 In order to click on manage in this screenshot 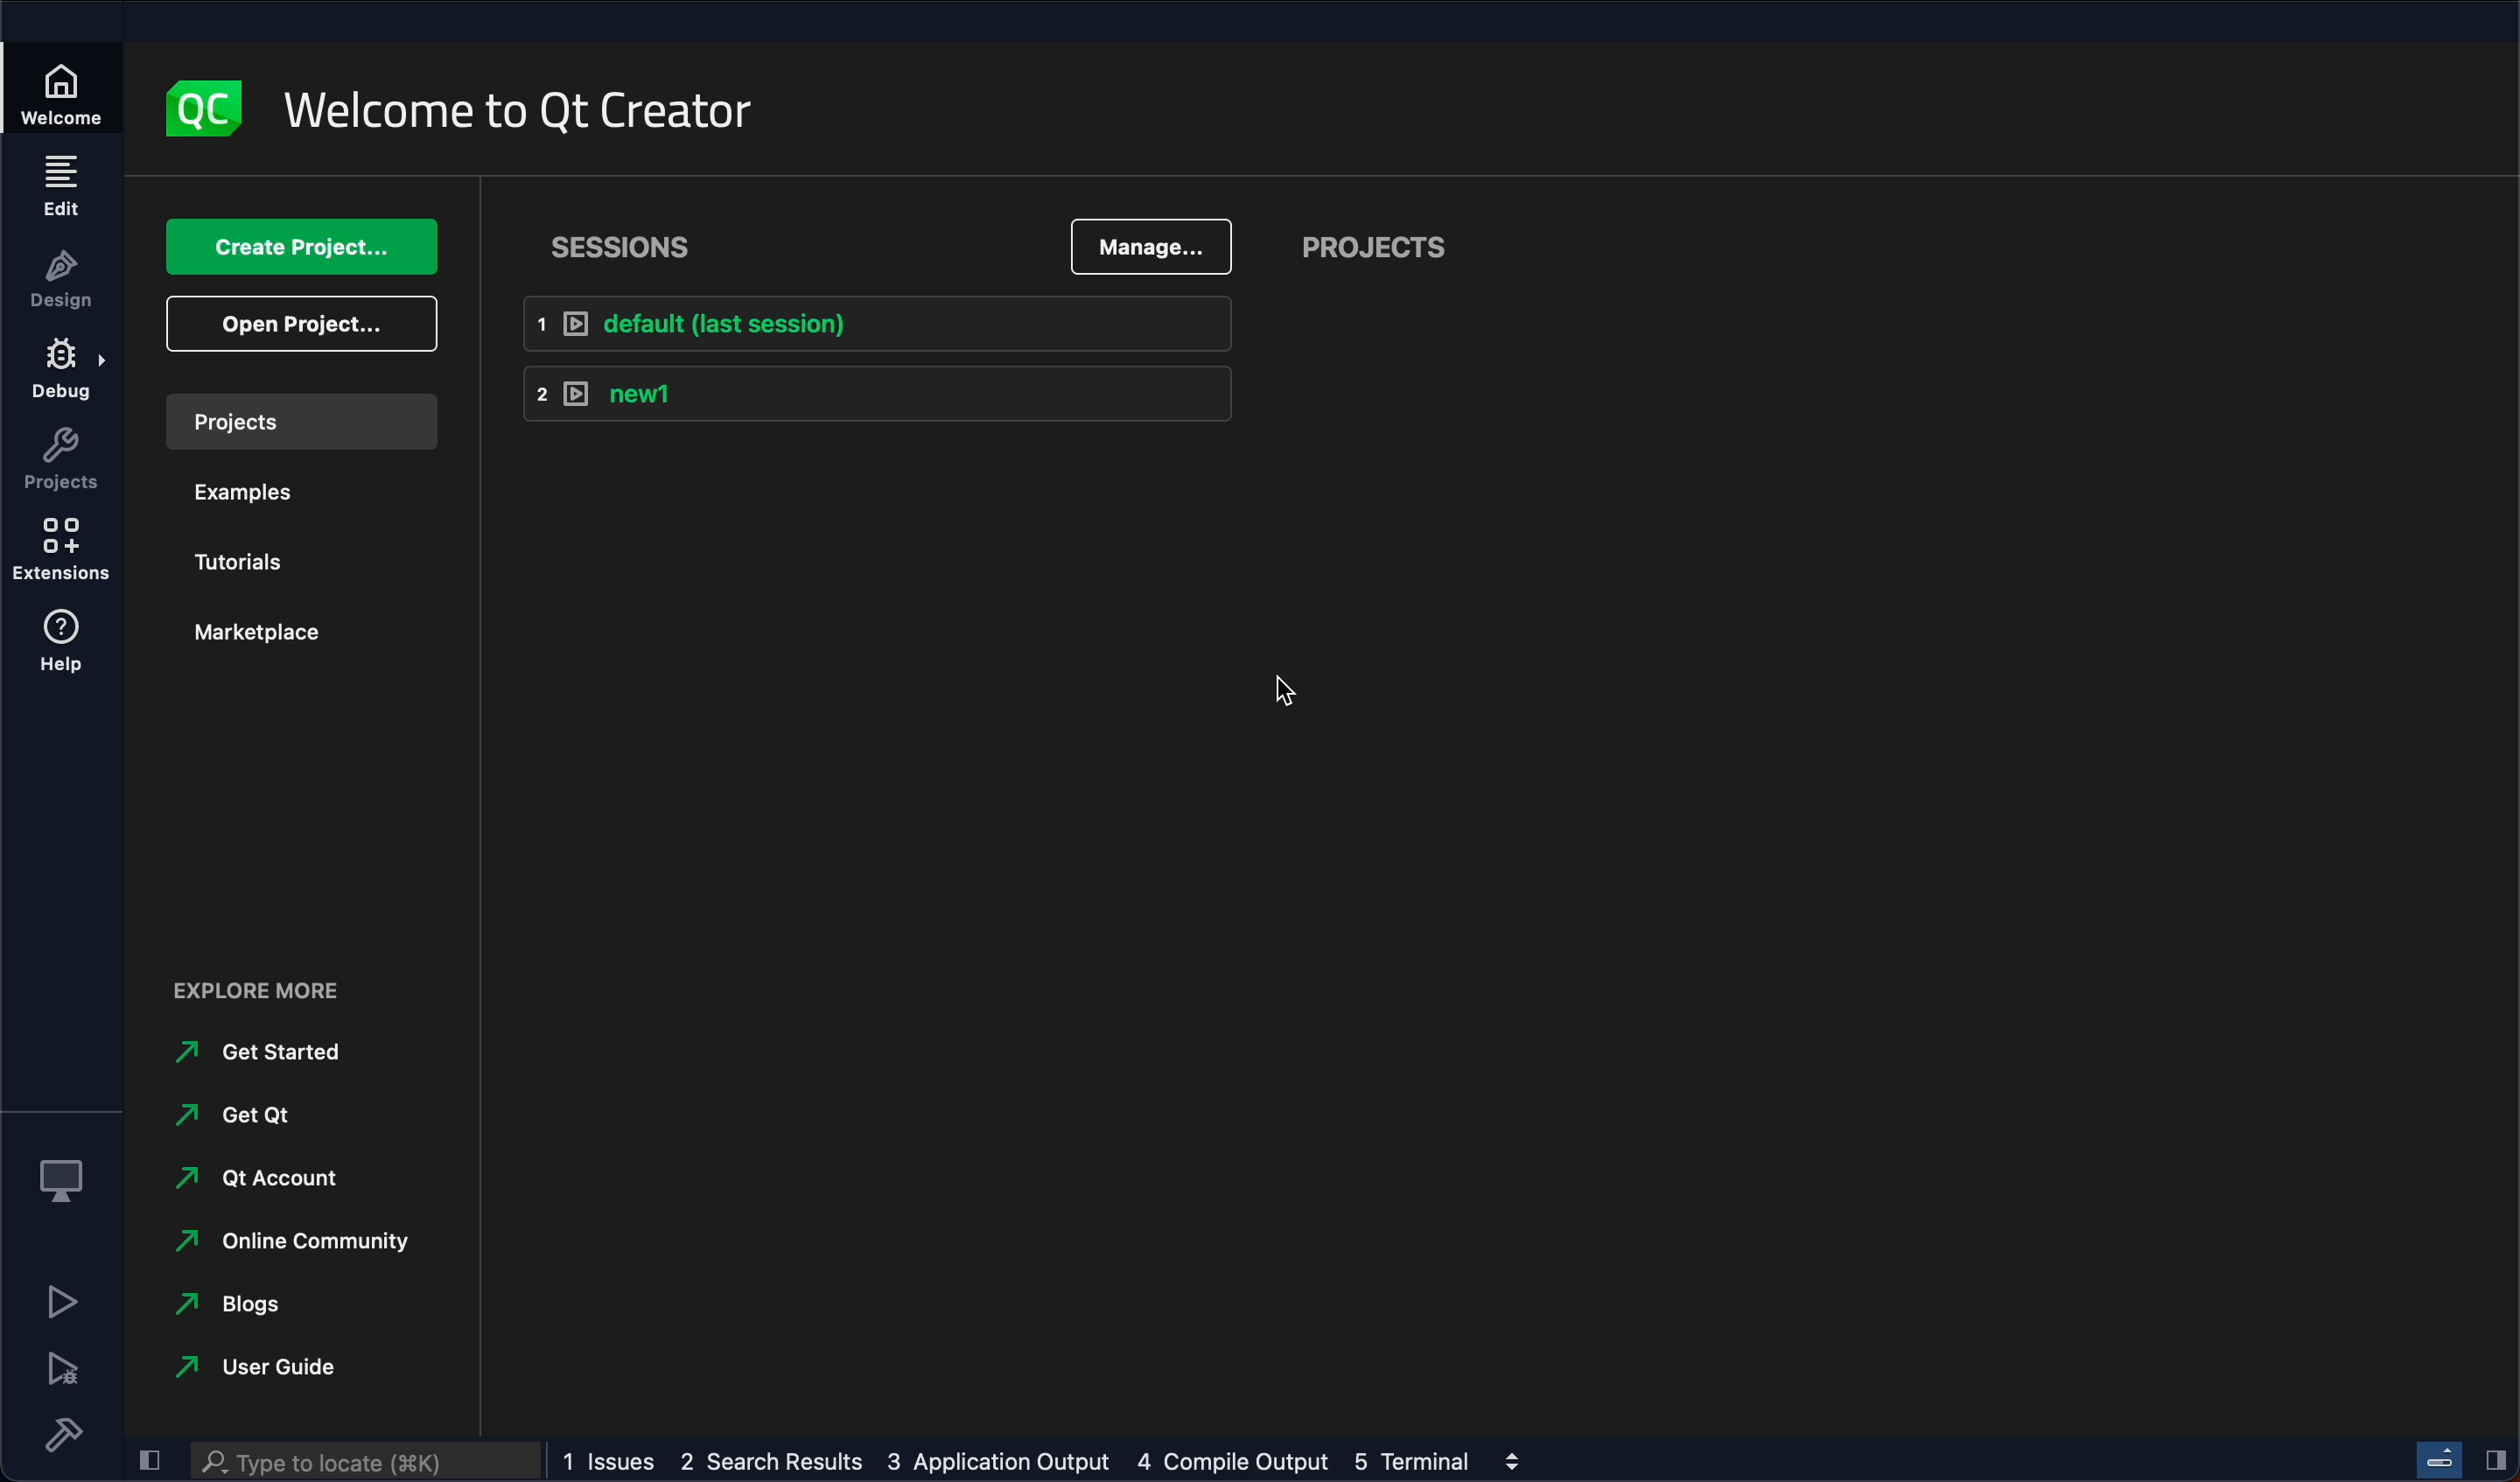, I will do `click(1144, 240)`.